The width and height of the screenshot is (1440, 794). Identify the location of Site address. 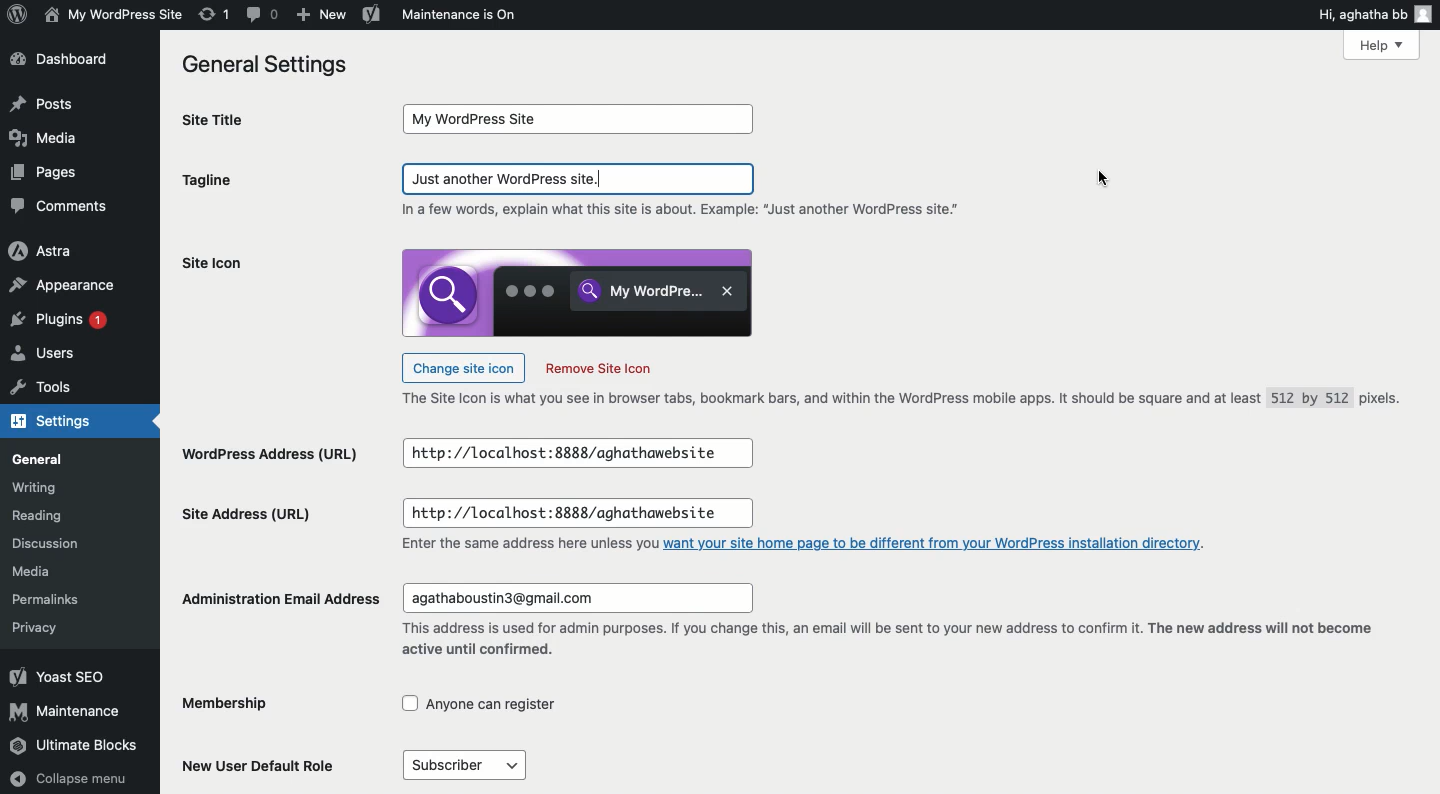
(247, 512).